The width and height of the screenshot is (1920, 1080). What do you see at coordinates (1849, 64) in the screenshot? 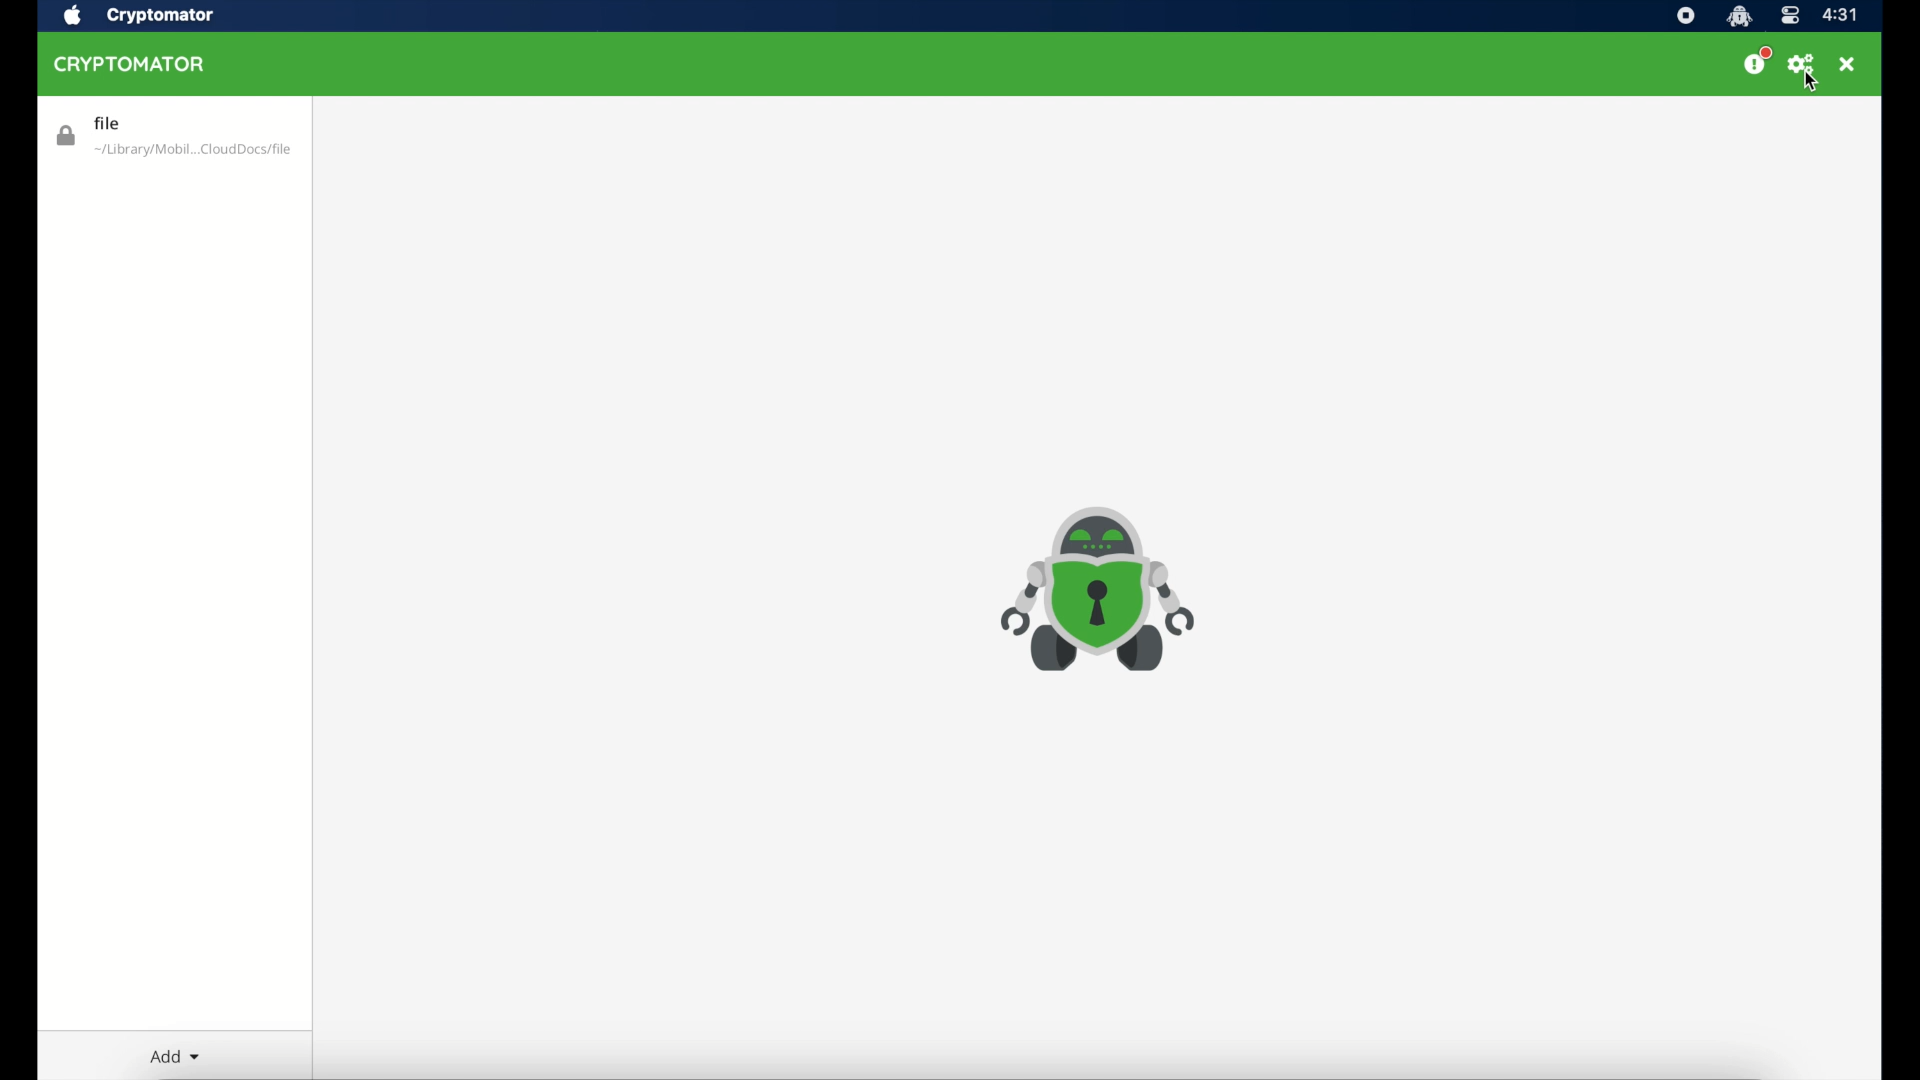
I see `close` at bounding box center [1849, 64].